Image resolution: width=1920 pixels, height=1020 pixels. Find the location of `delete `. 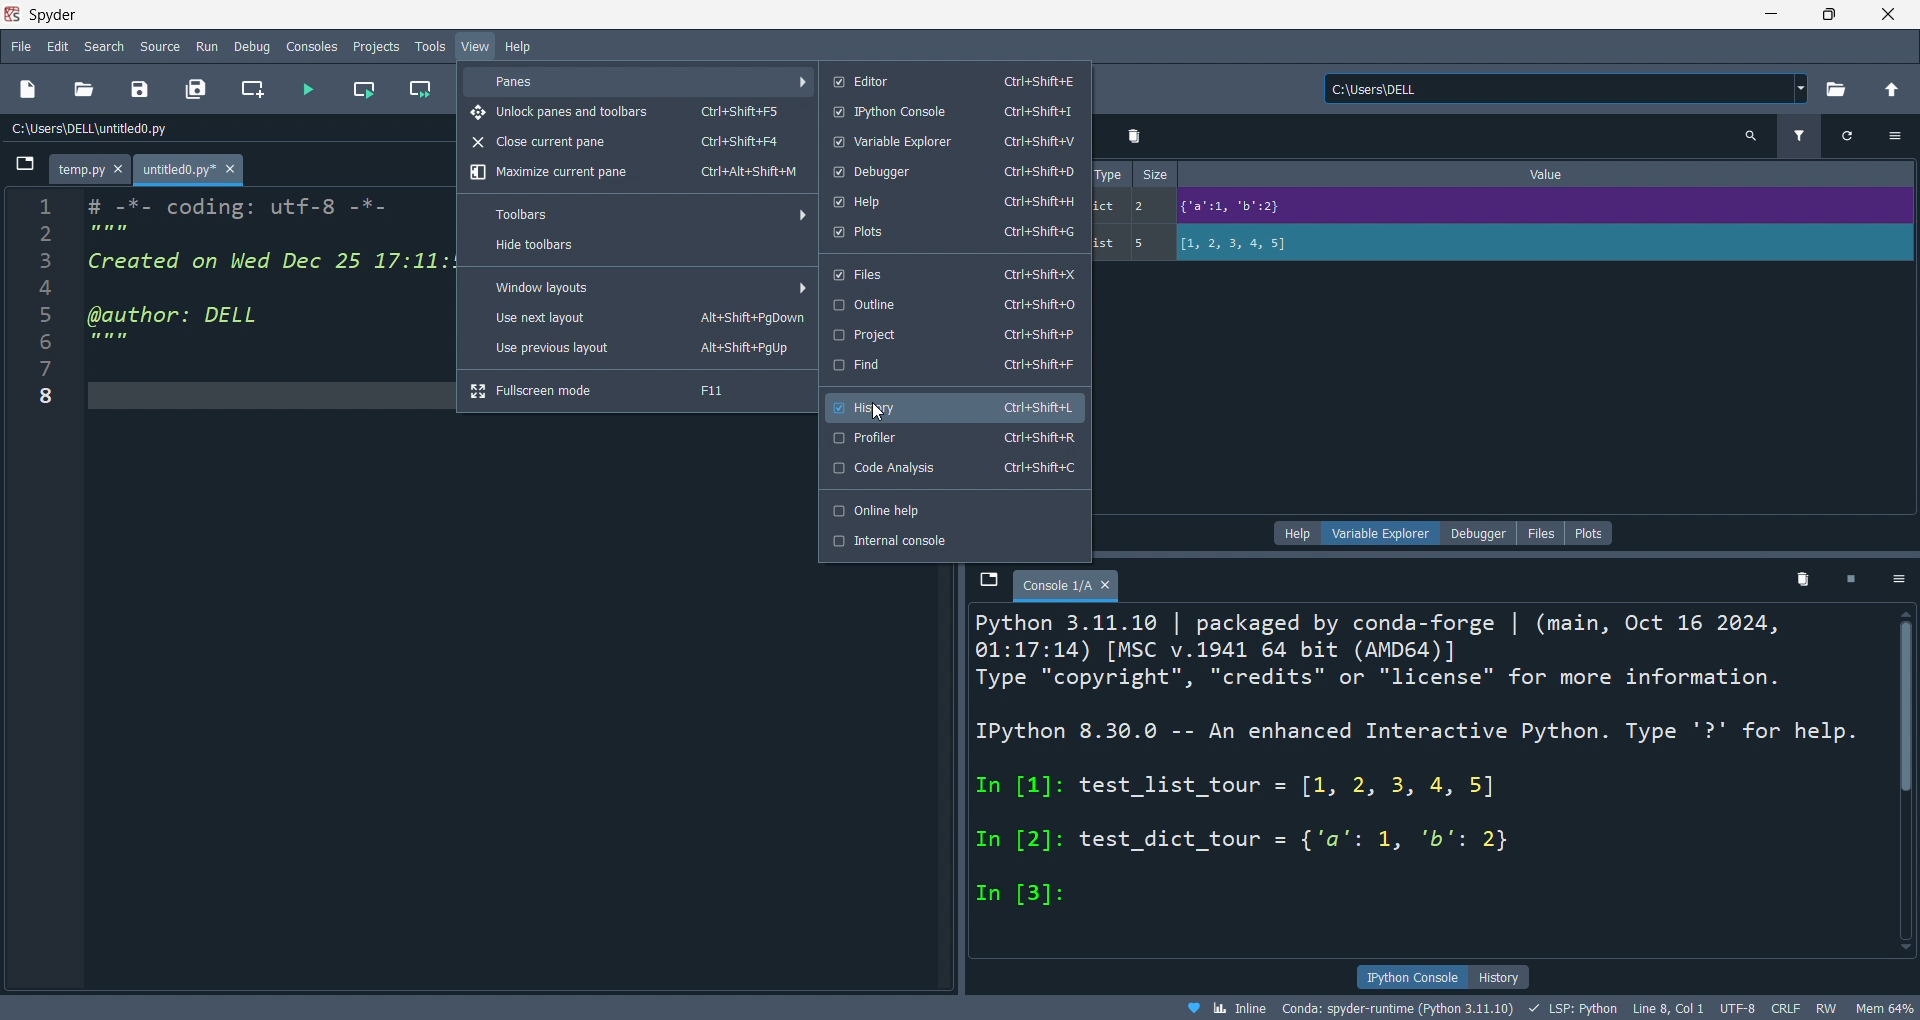

delete  is located at coordinates (1804, 584).